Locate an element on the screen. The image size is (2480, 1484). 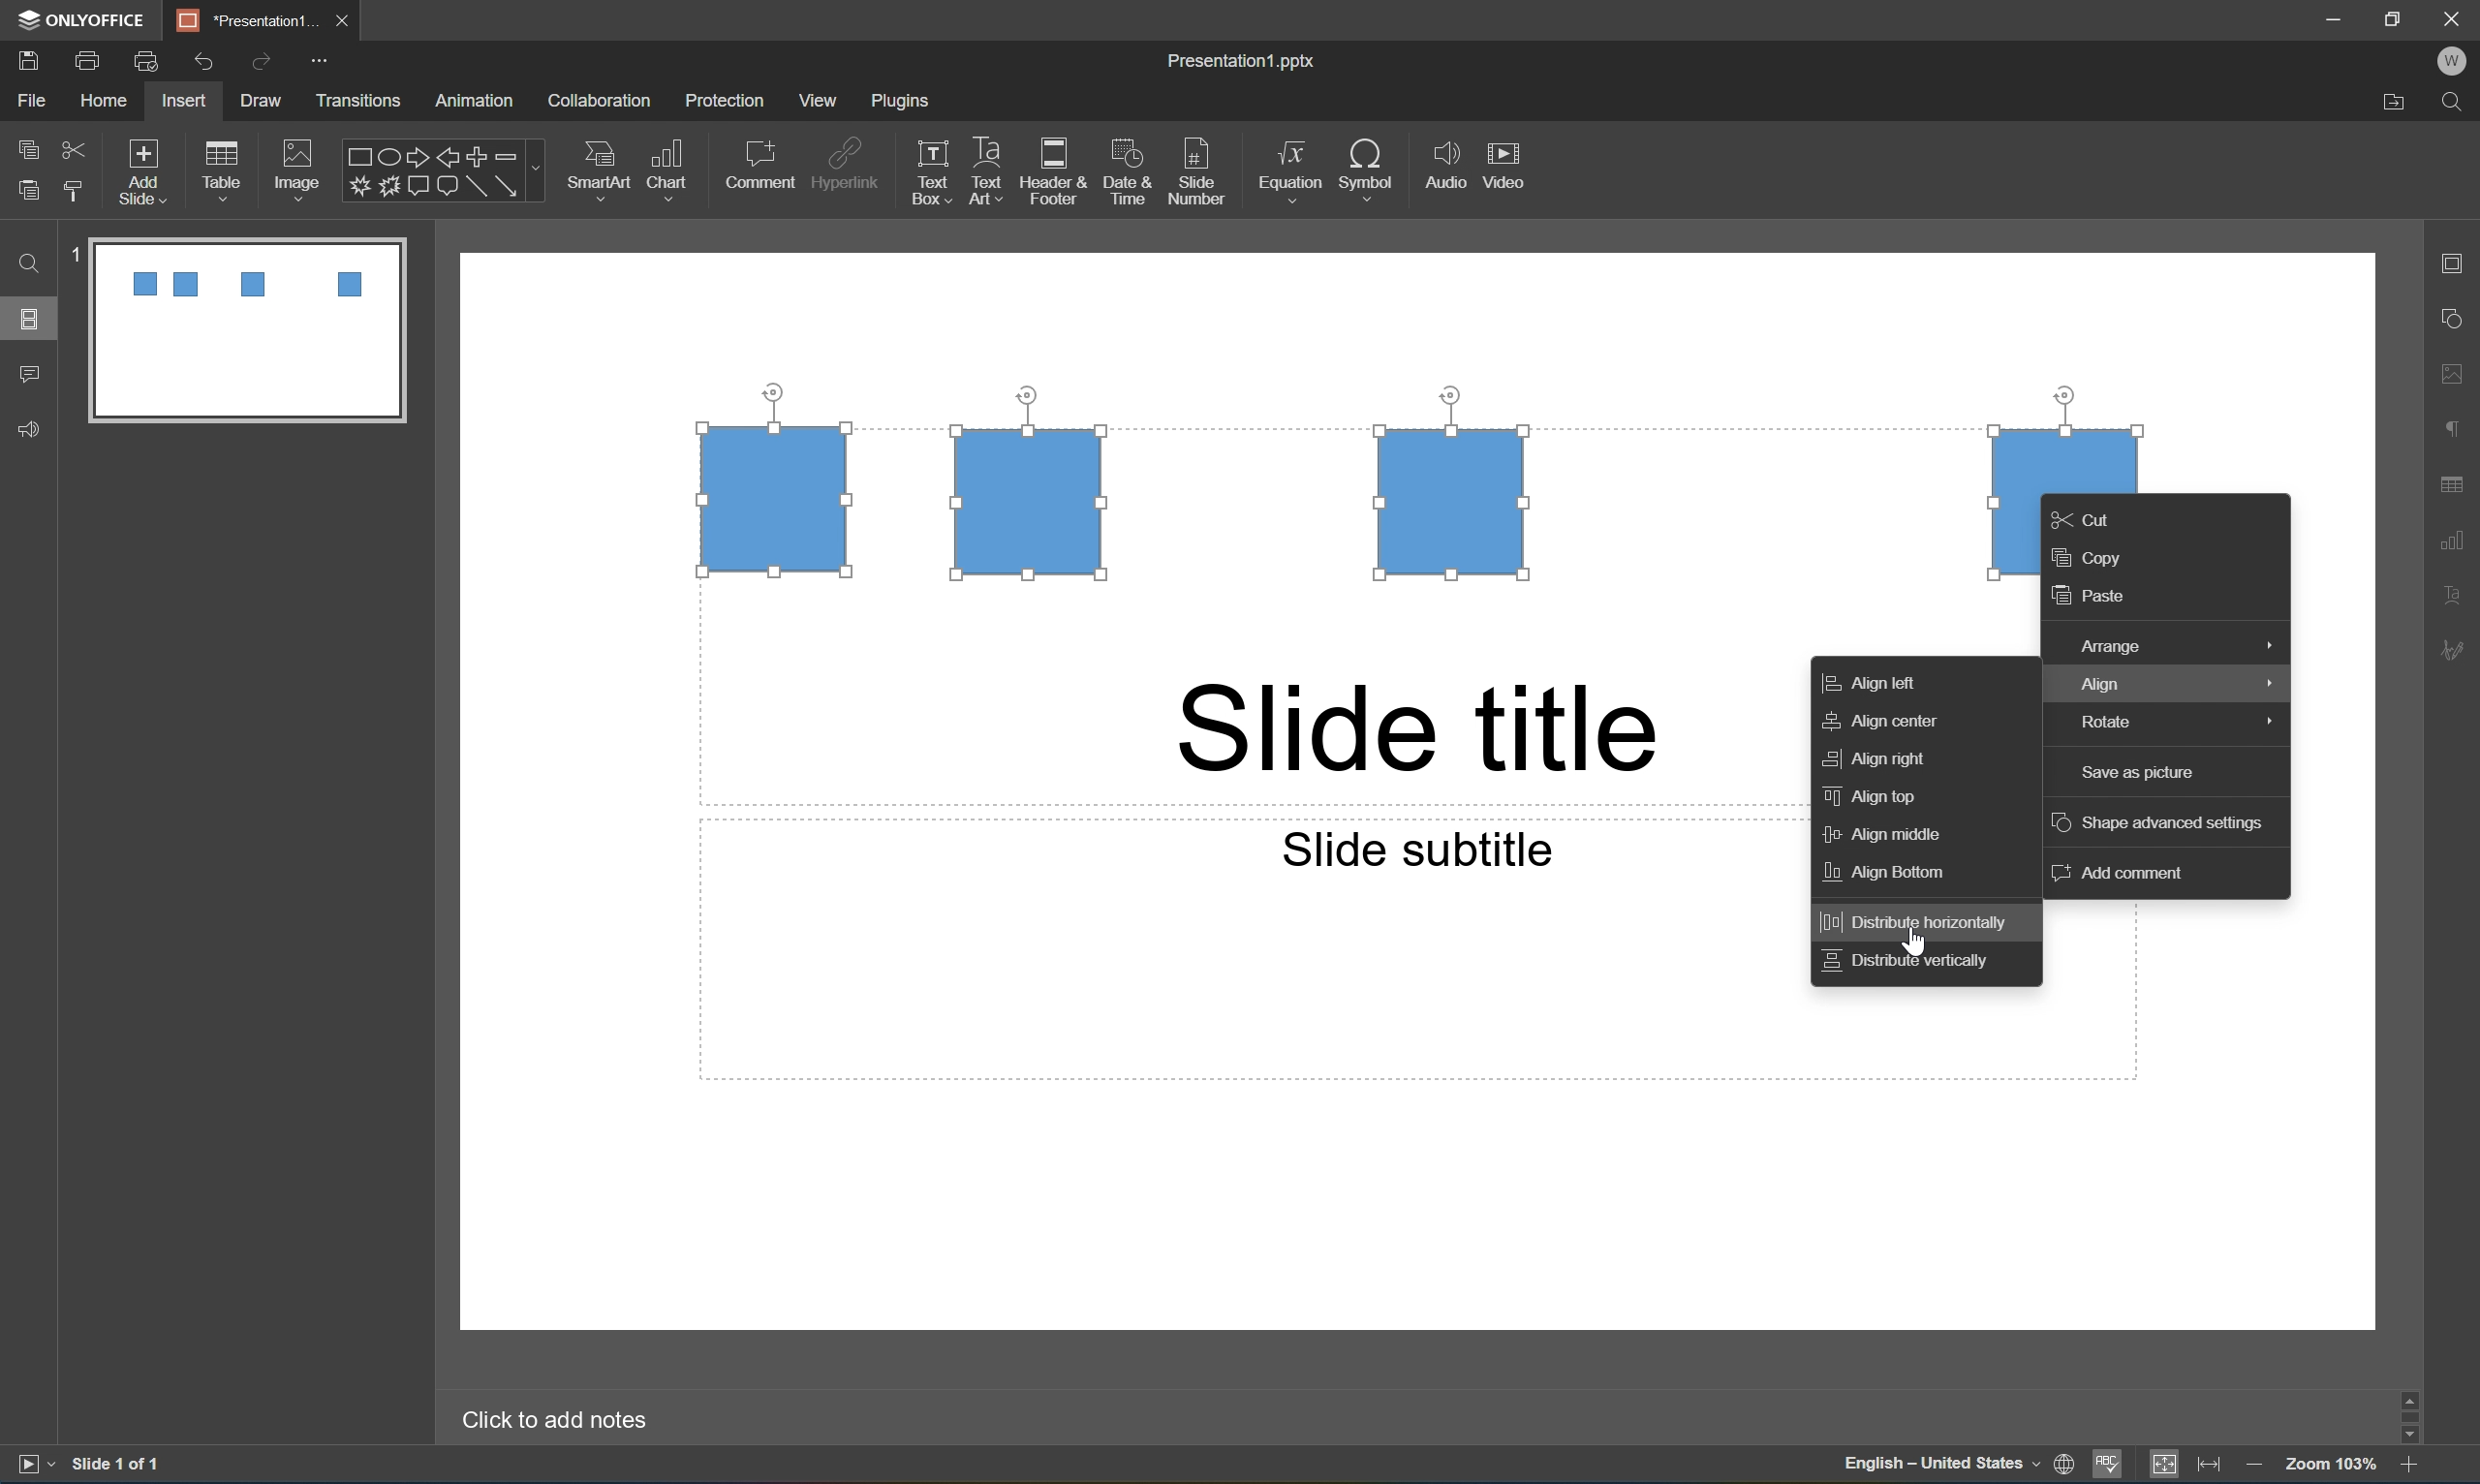
scroll bar is located at coordinates (2415, 1415).